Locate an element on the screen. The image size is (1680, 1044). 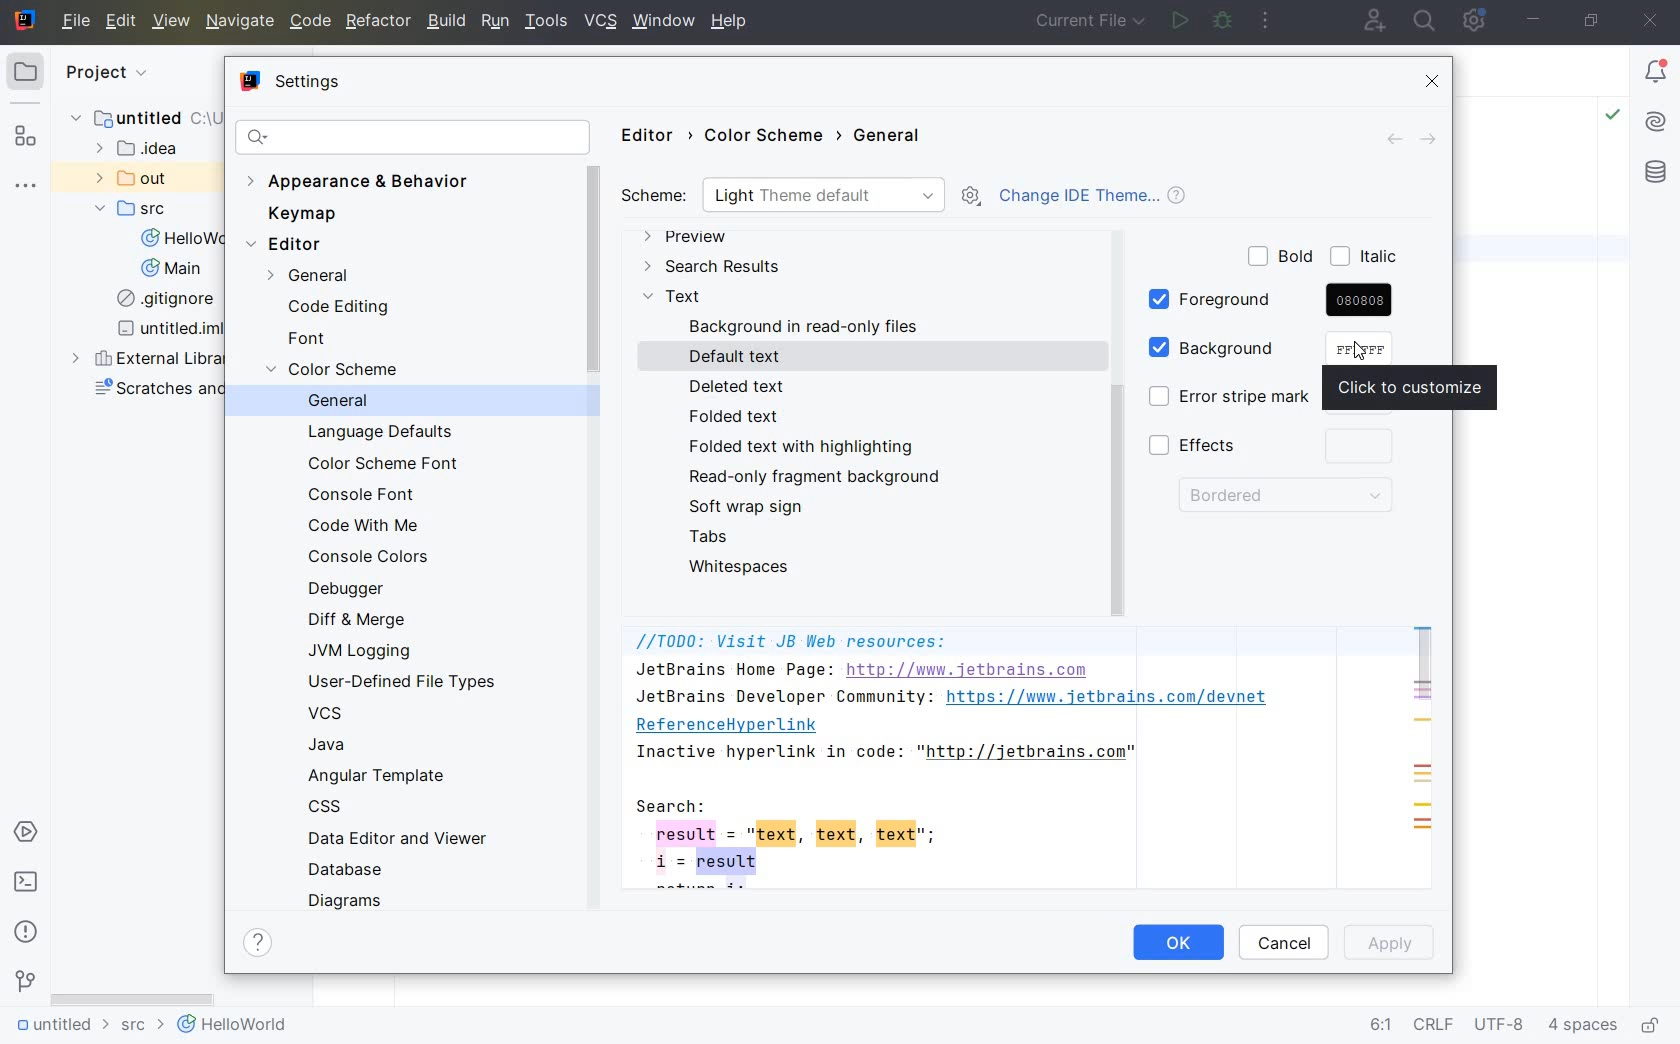
restore down is located at coordinates (1594, 22).